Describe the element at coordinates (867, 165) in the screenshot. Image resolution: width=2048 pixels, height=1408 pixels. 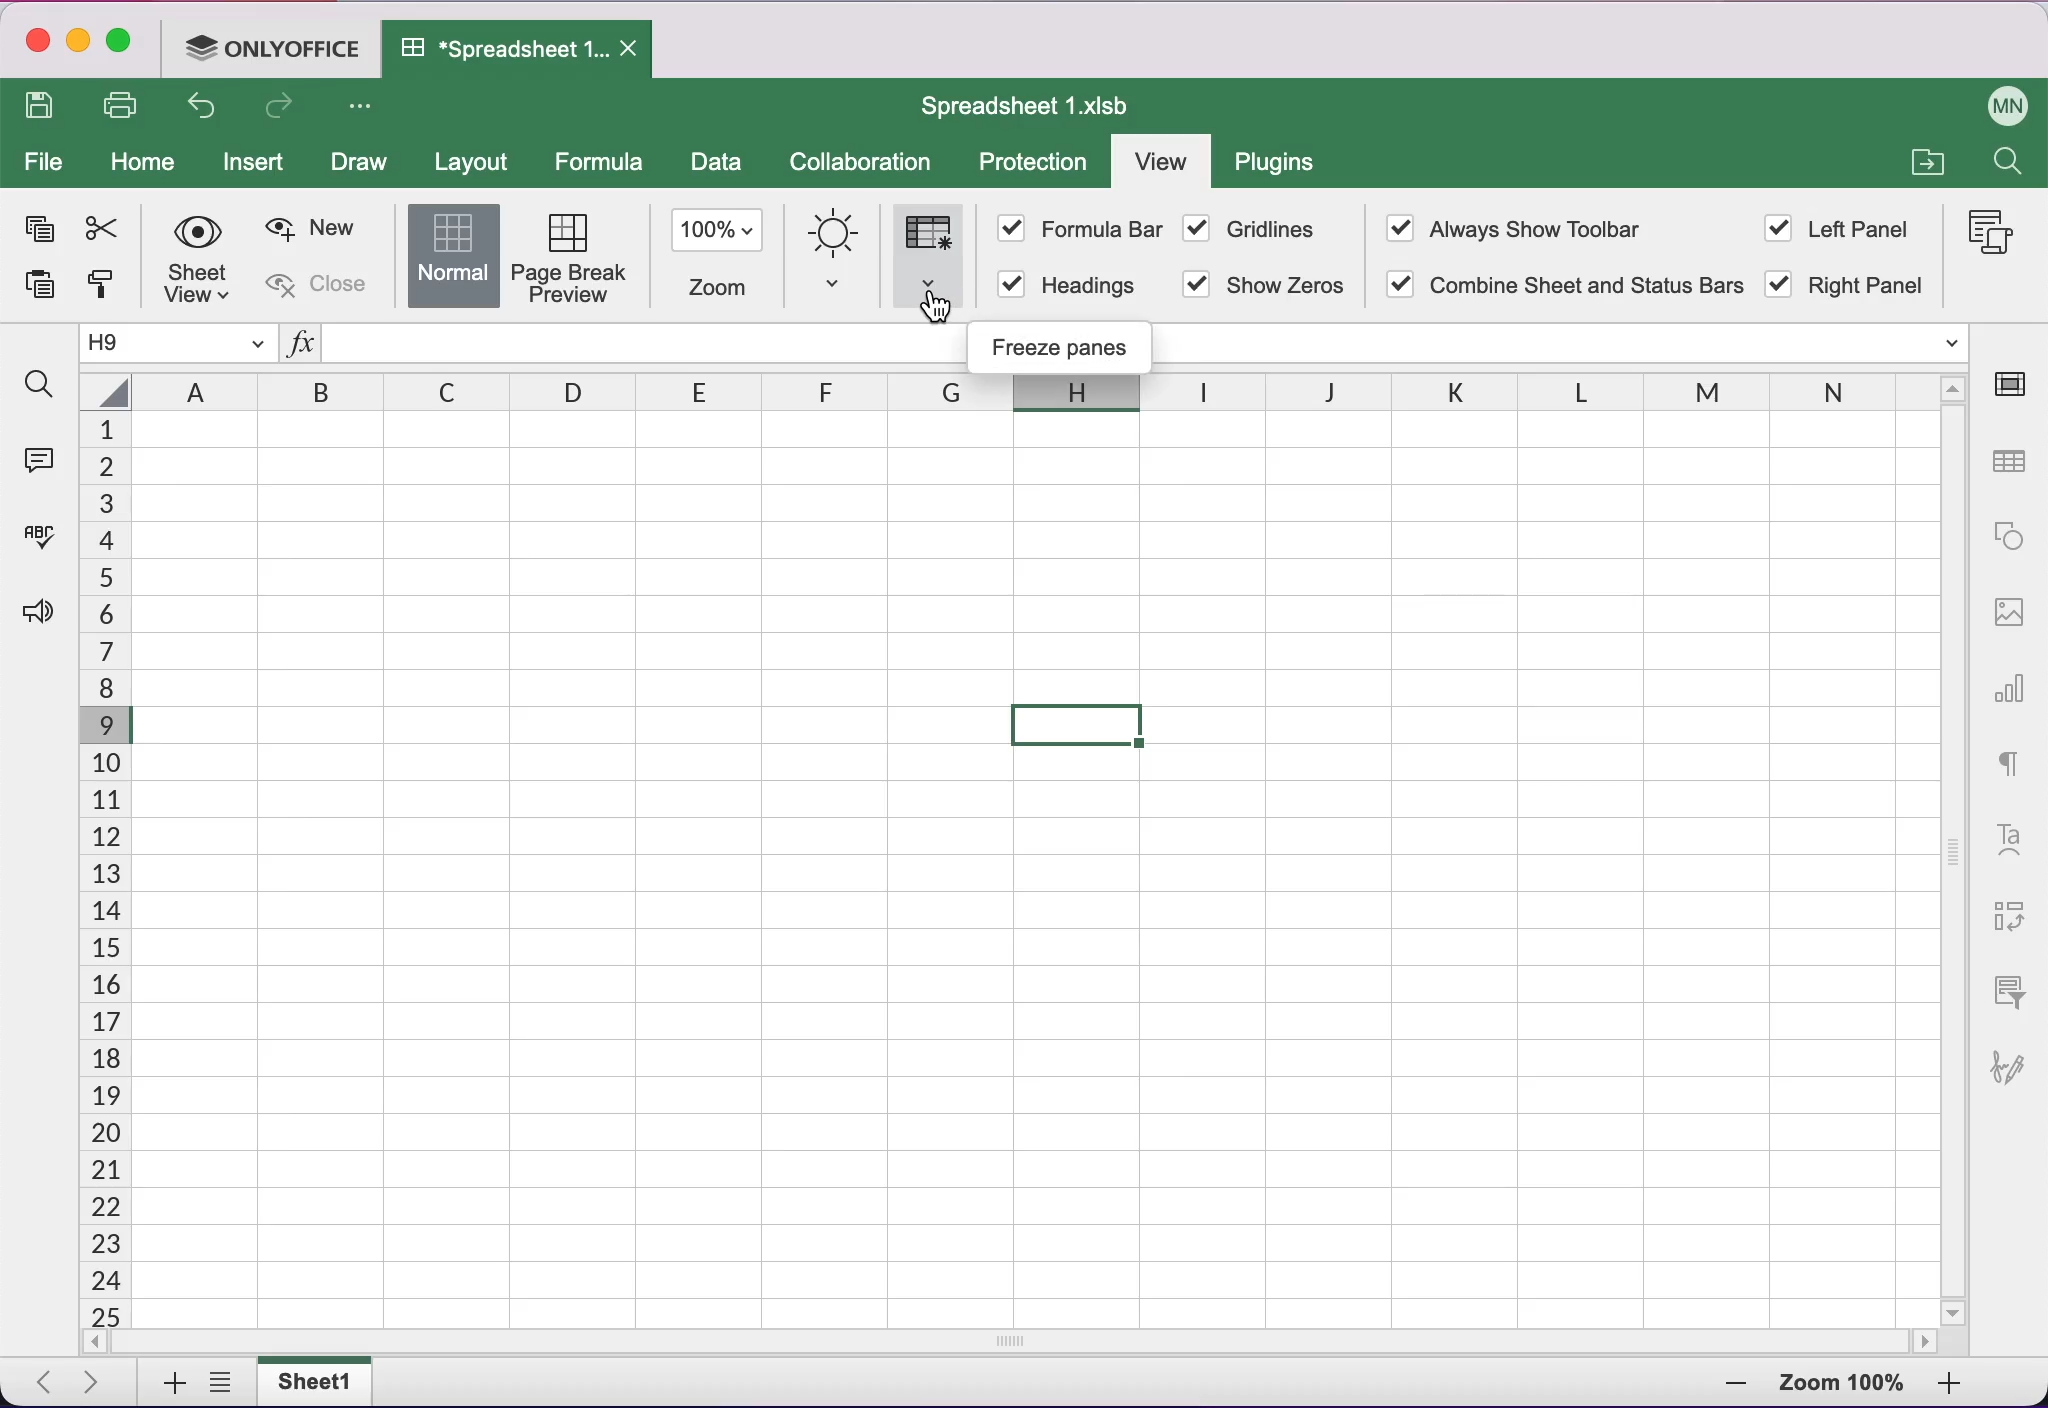
I see `collaboration` at that location.